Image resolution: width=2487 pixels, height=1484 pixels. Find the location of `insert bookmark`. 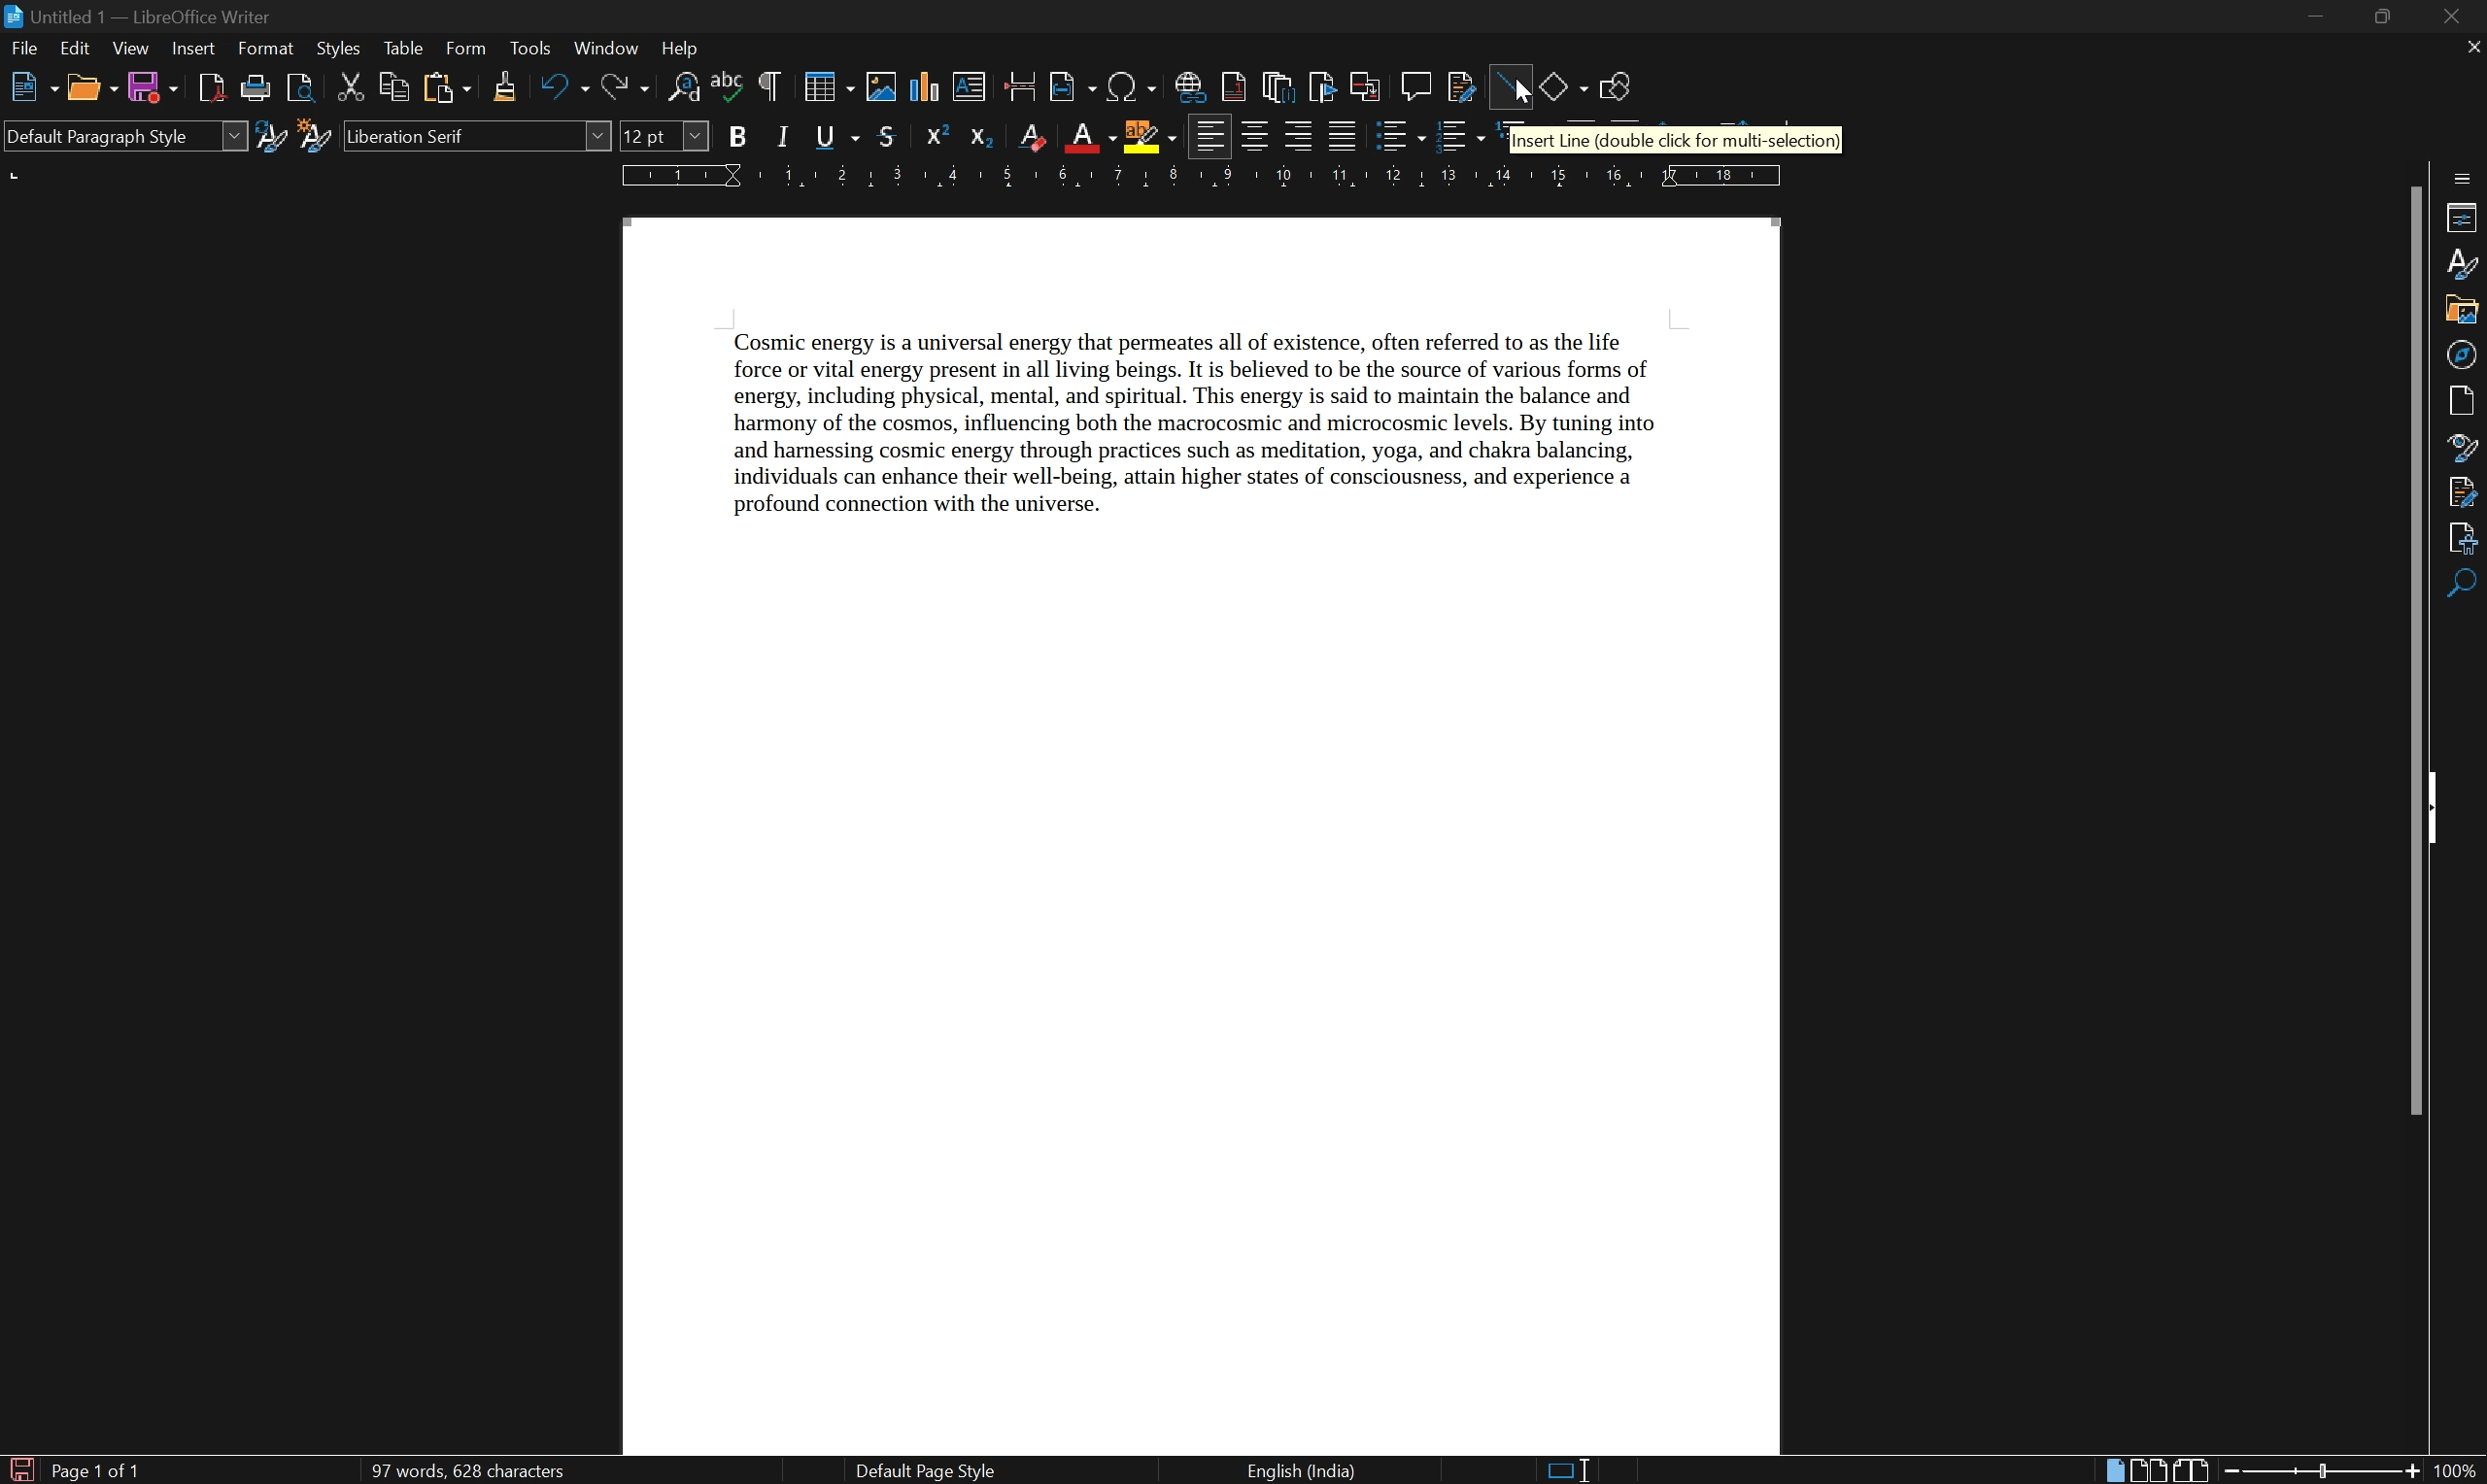

insert bookmark is located at coordinates (1328, 89).